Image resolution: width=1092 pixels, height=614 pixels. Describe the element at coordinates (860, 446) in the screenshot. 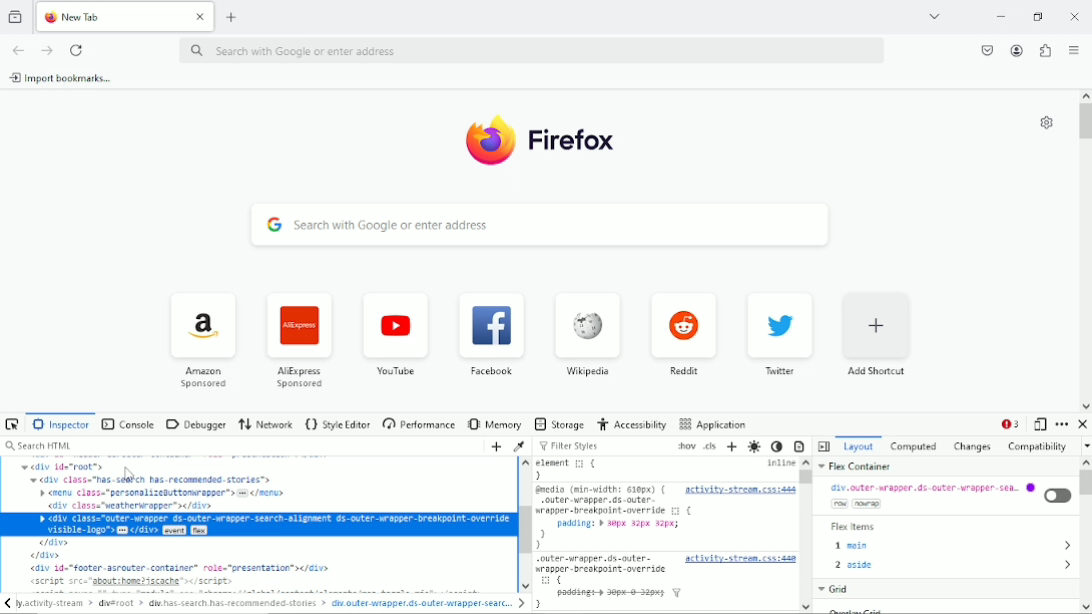

I see `Layout` at that location.